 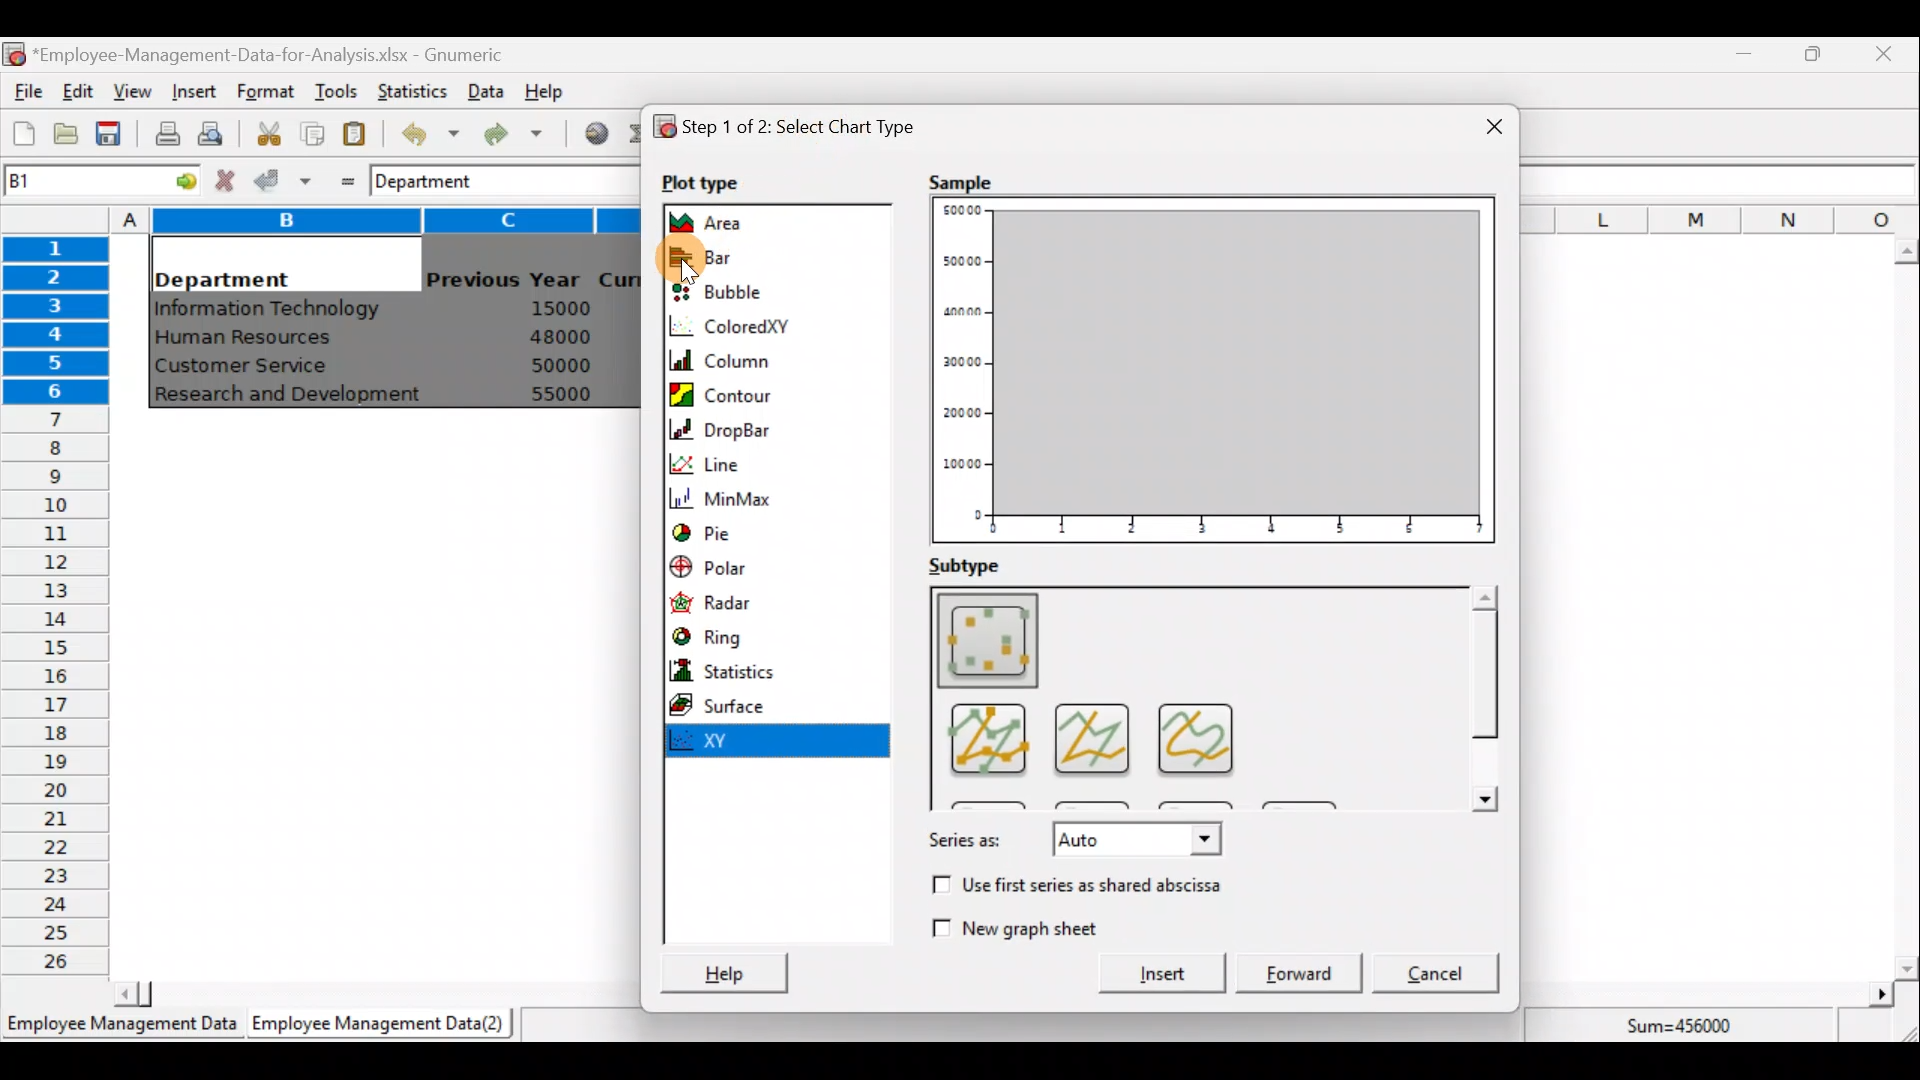 What do you see at coordinates (274, 53) in the screenshot?
I see `‘Employee-Management-Data-for-Analysis.xlsx - Gnumeric` at bounding box center [274, 53].